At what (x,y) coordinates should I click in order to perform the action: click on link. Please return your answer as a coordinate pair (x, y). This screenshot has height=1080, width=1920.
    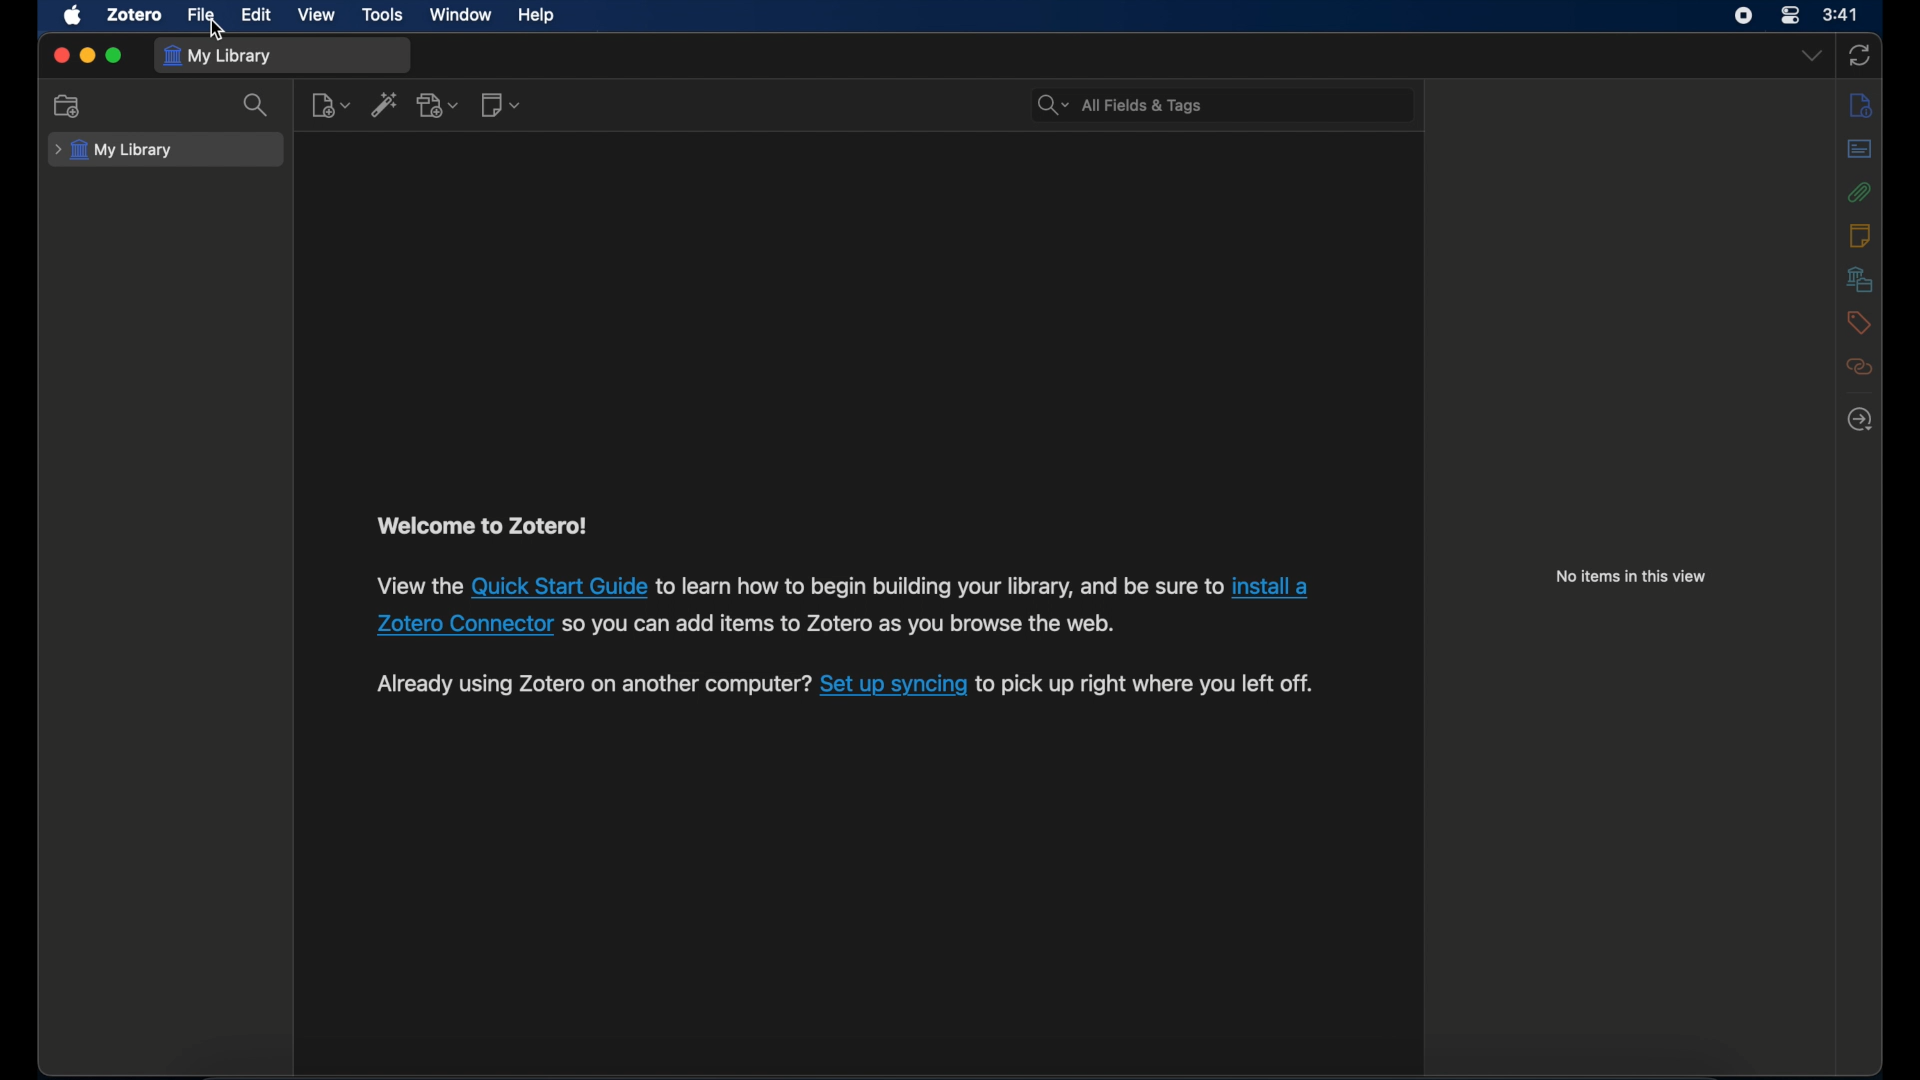
    Looking at the image, I should click on (466, 624).